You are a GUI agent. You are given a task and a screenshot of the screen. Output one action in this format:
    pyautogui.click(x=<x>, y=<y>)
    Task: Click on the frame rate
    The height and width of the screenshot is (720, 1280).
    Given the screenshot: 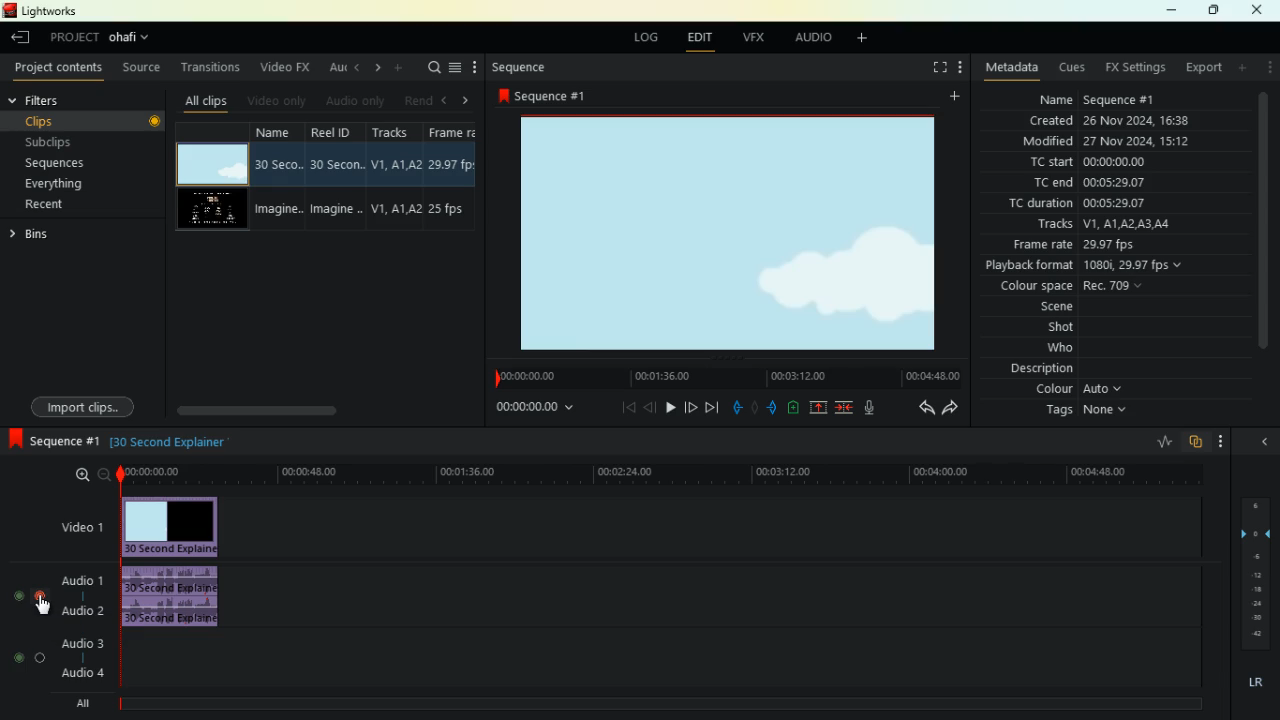 What is the action you would take?
    pyautogui.click(x=1106, y=246)
    